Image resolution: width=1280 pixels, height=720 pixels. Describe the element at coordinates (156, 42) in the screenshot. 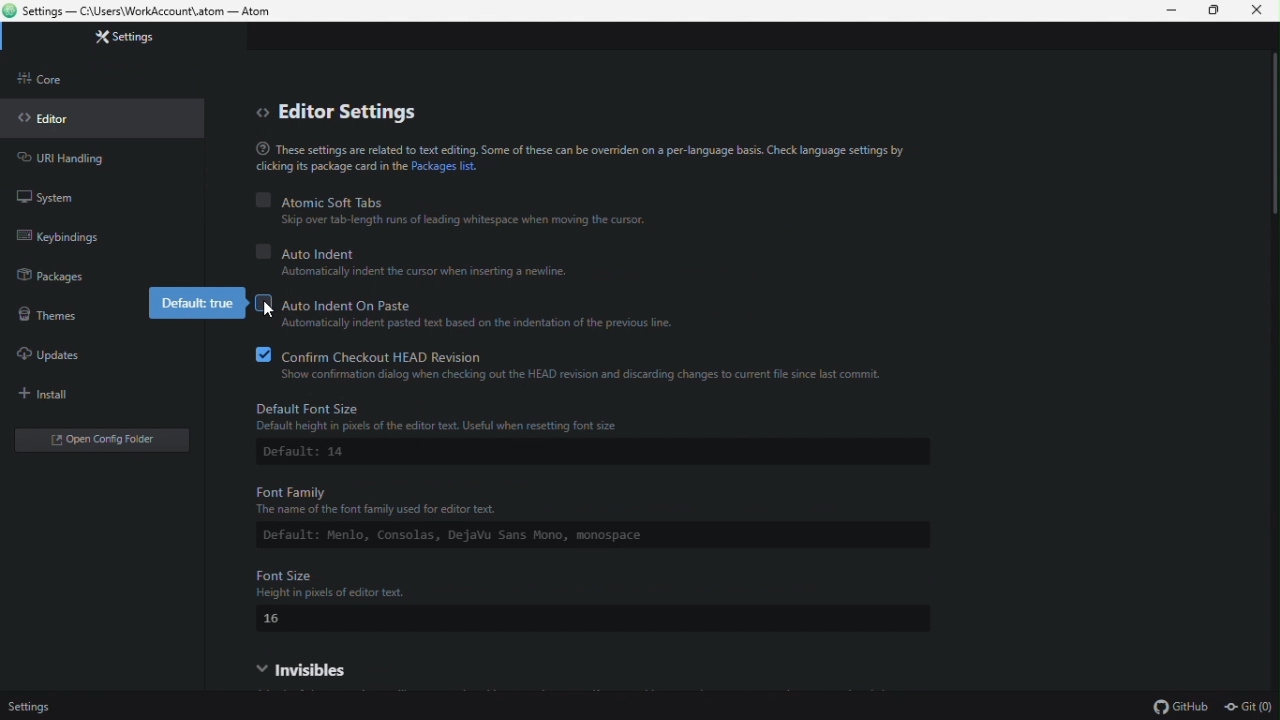

I see `Settings` at that location.